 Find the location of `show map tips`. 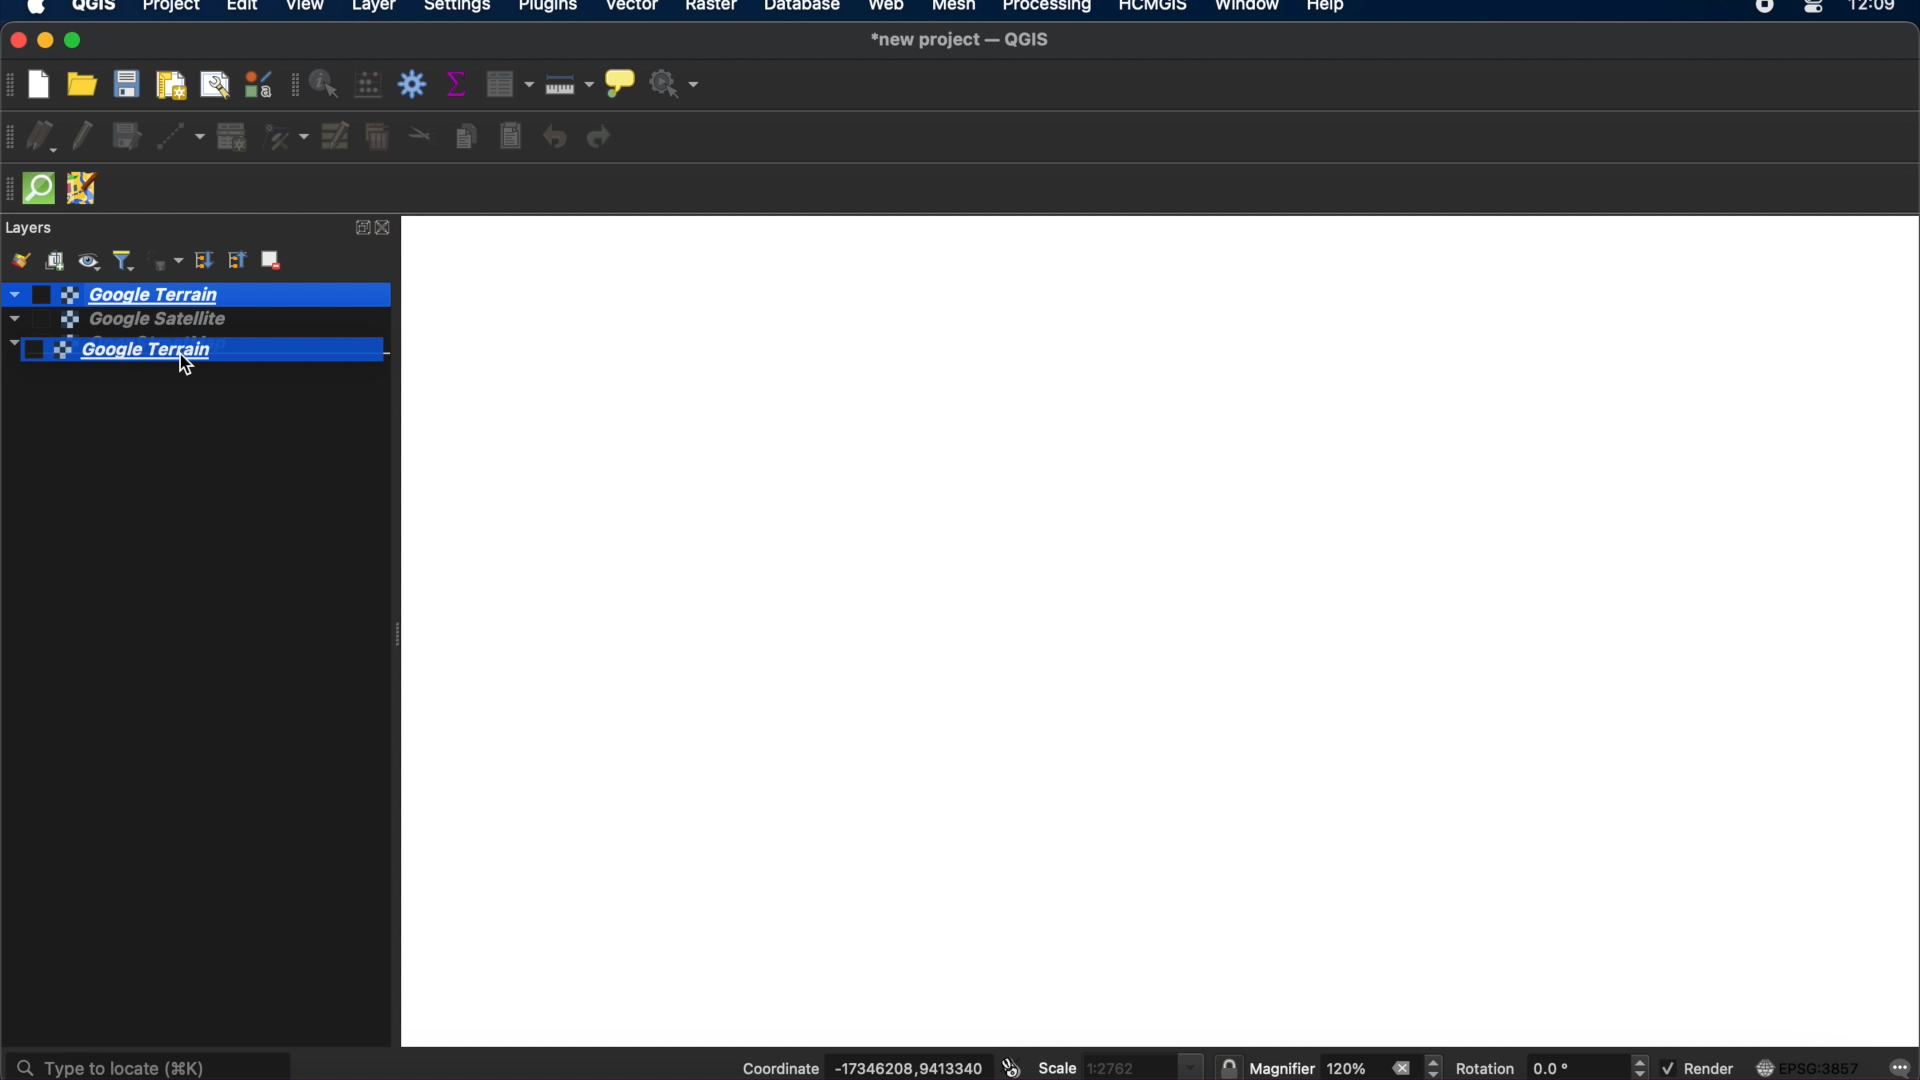

show map tips is located at coordinates (619, 81).